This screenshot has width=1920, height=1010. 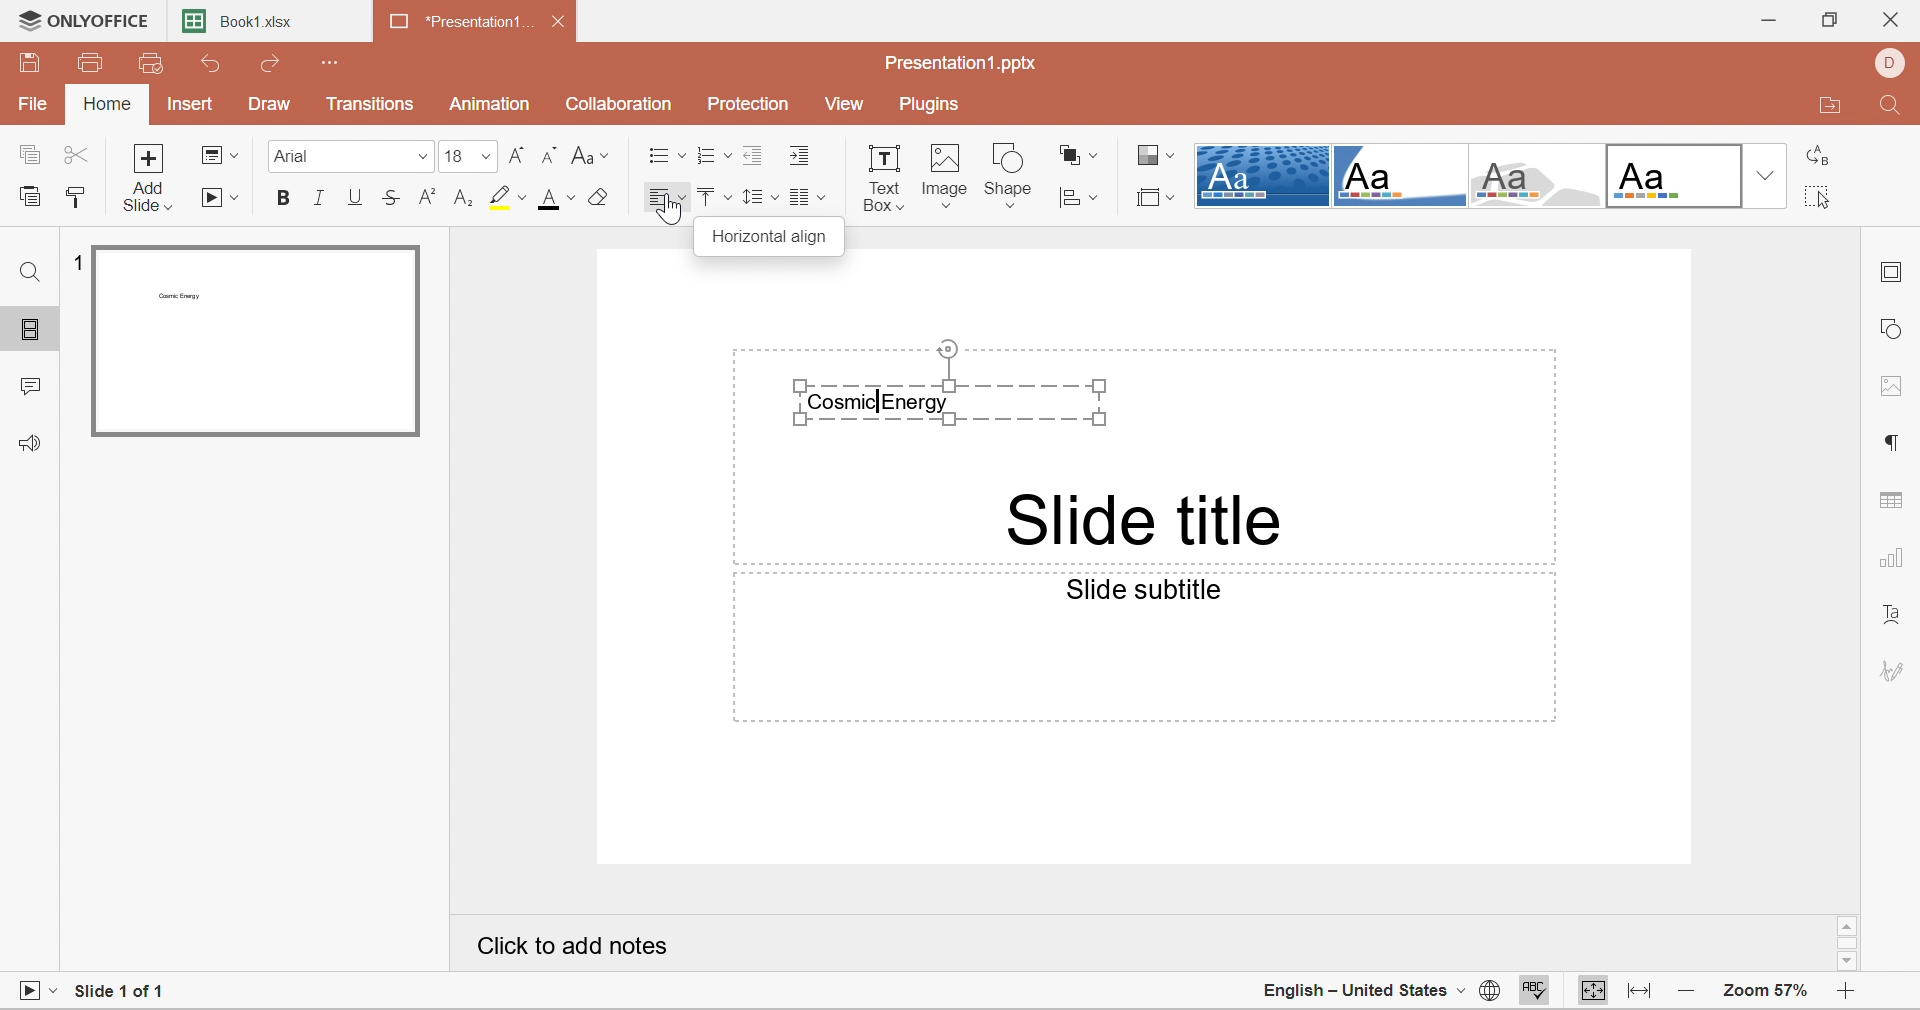 I want to click on Insert columns, so click(x=811, y=199).